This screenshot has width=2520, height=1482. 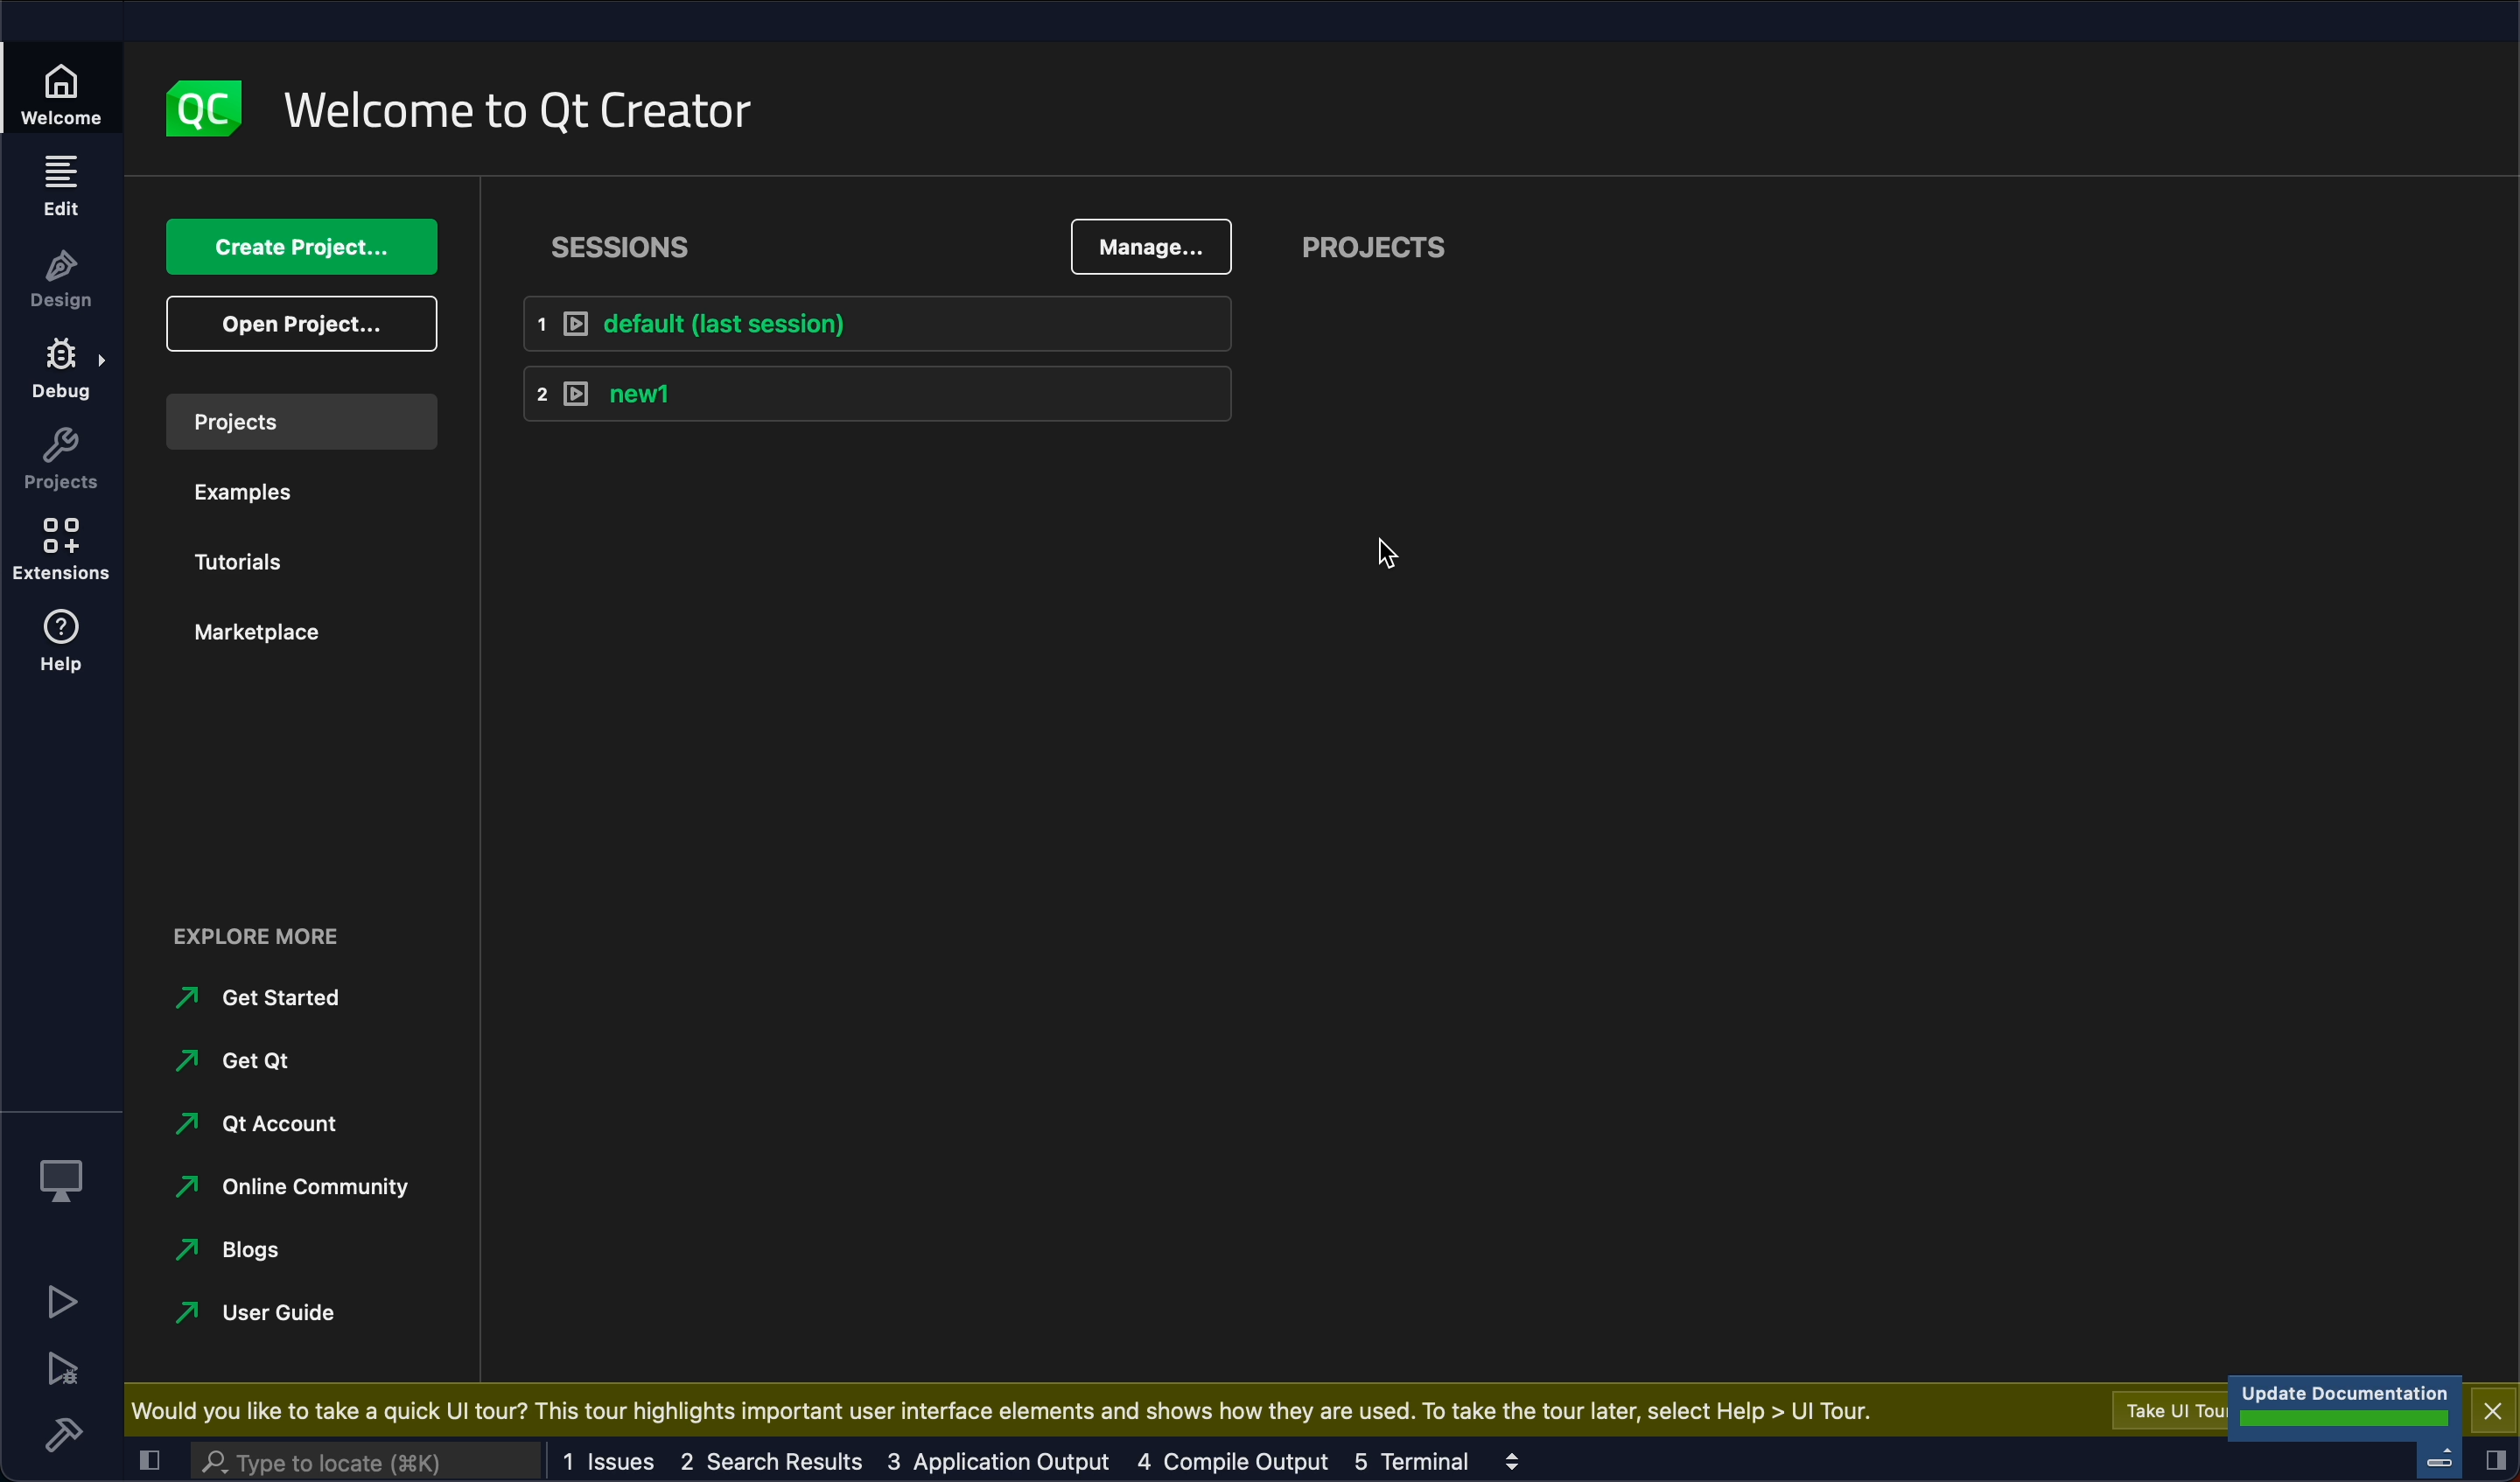 What do you see at coordinates (523, 113) in the screenshot?
I see `welcome` at bounding box center [523, 113].